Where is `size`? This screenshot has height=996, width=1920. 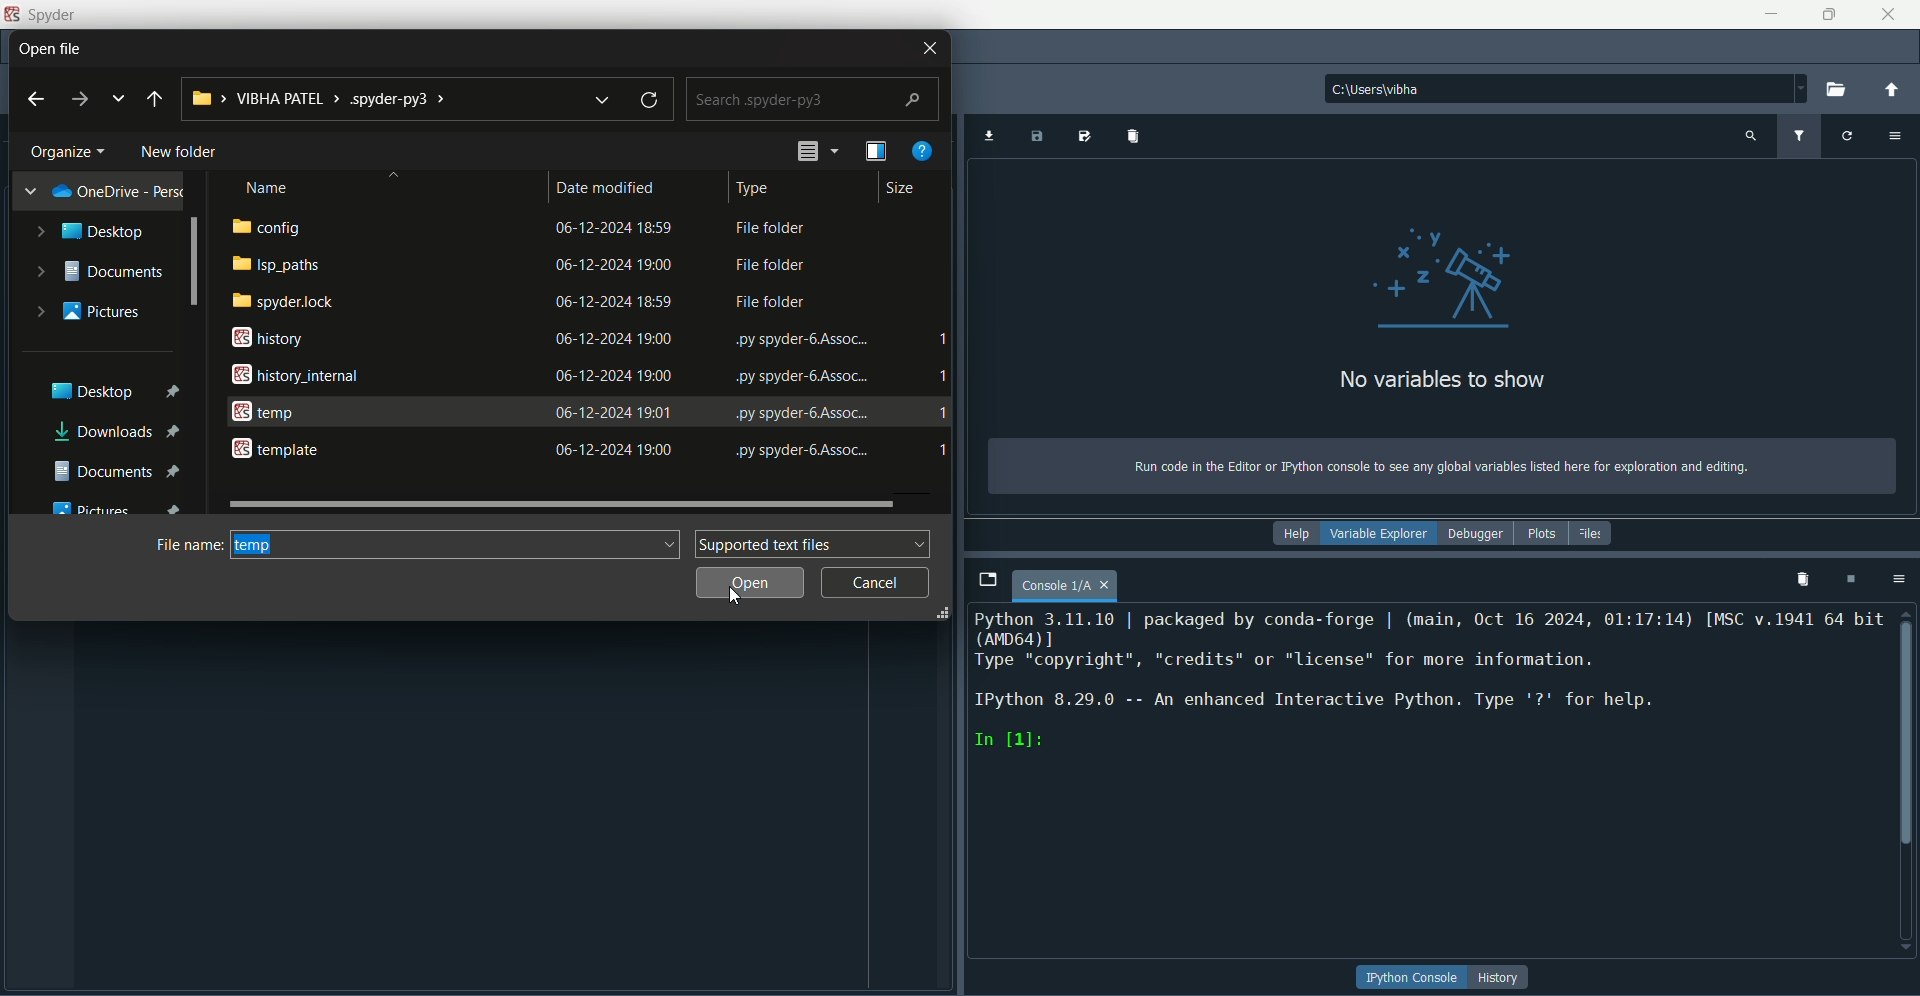 size is located at coordinates (895, 191).